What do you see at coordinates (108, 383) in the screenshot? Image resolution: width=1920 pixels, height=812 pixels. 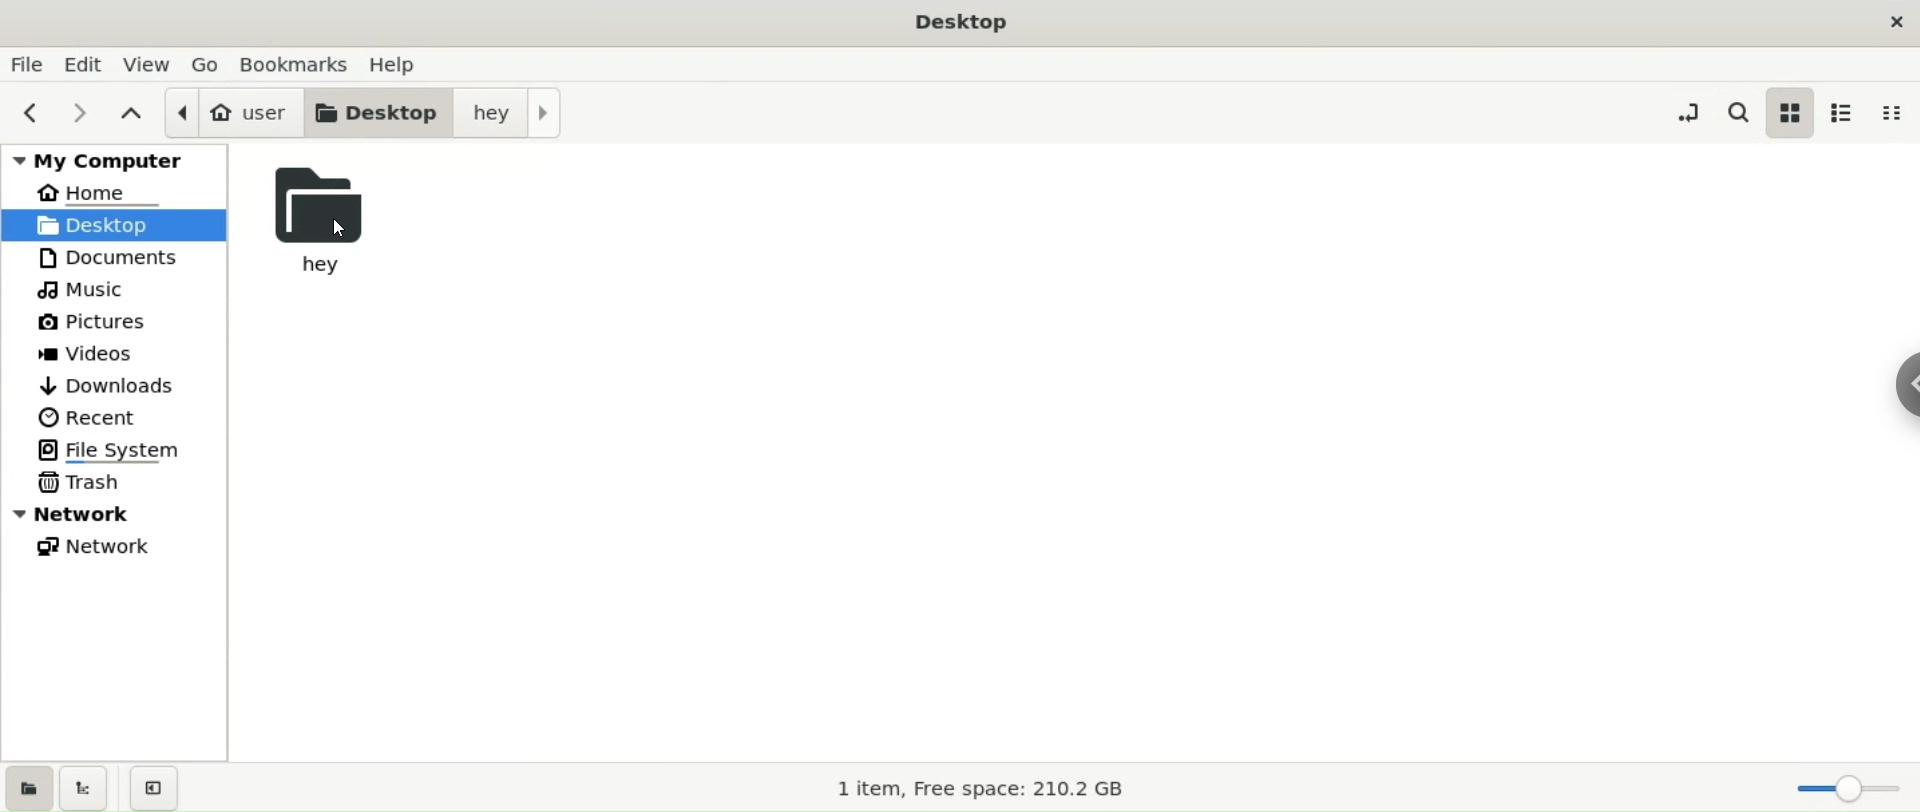 I see `downloads` at bounding box center [108, 383].